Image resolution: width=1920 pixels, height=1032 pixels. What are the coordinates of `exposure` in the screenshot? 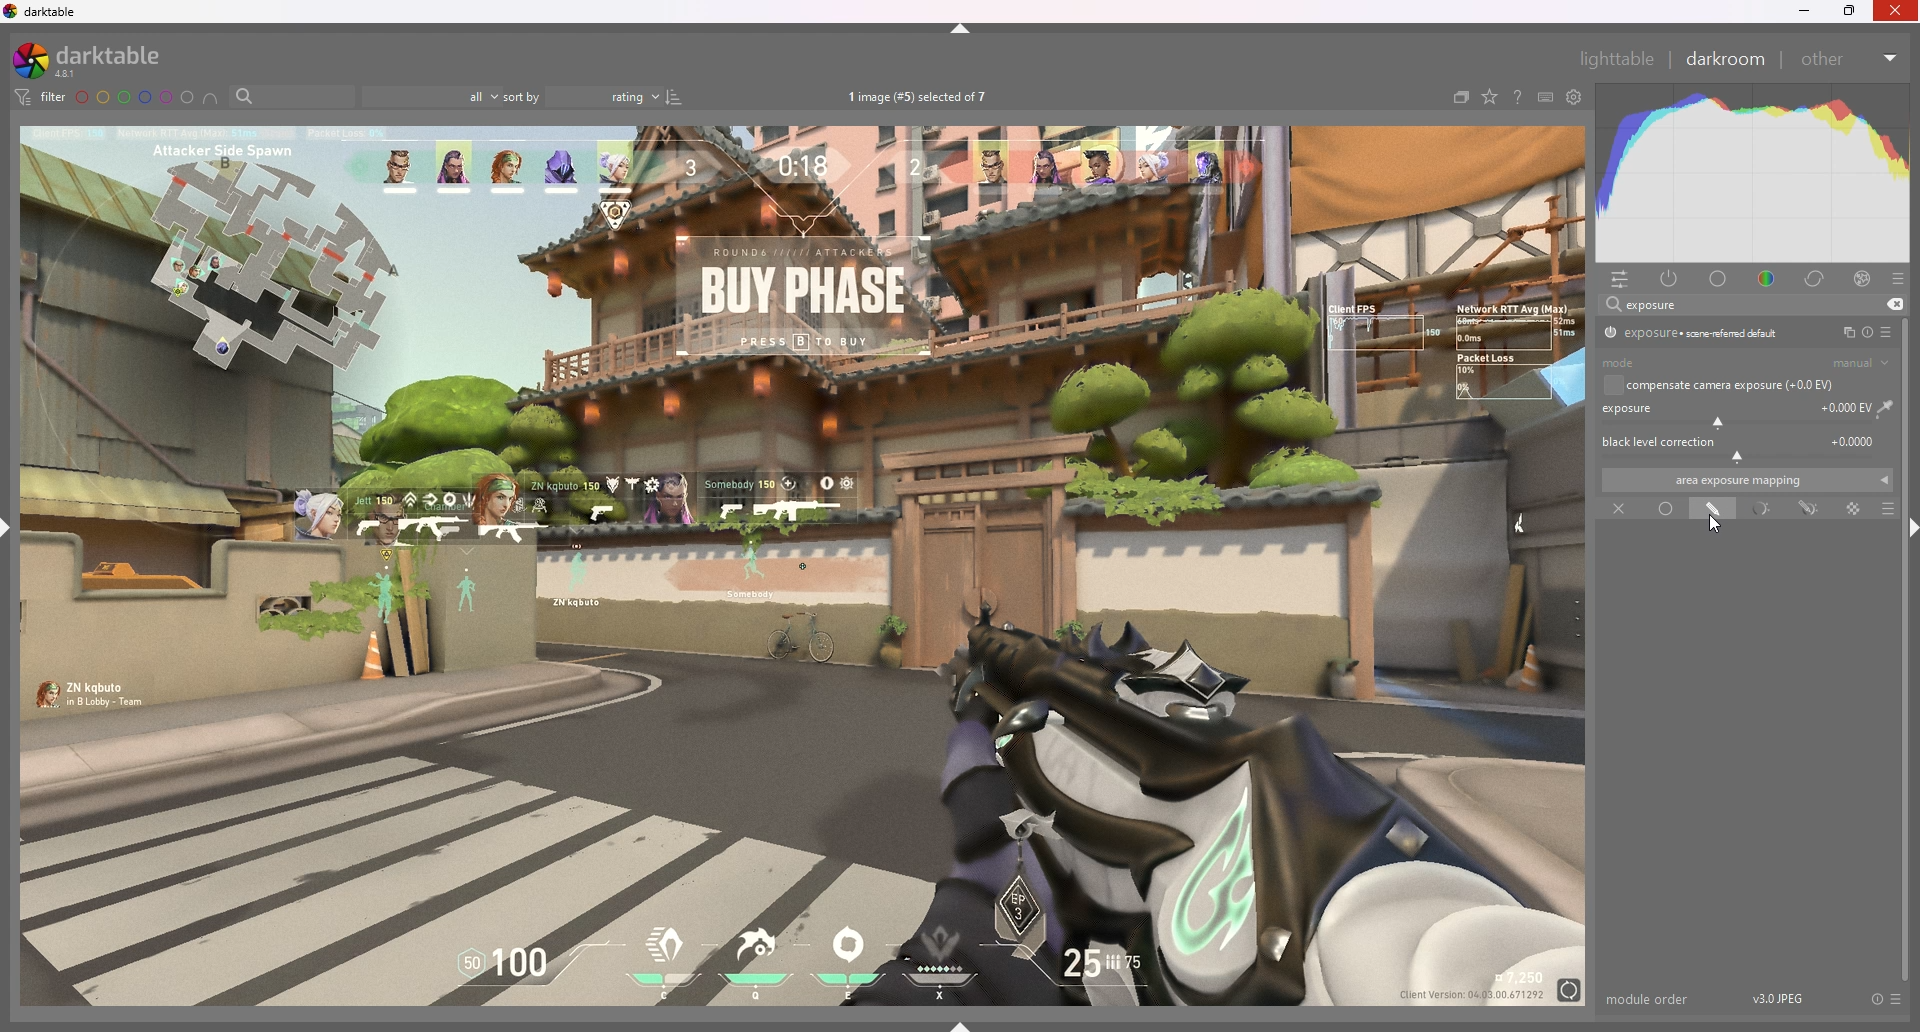 It's located at (1692, 332).